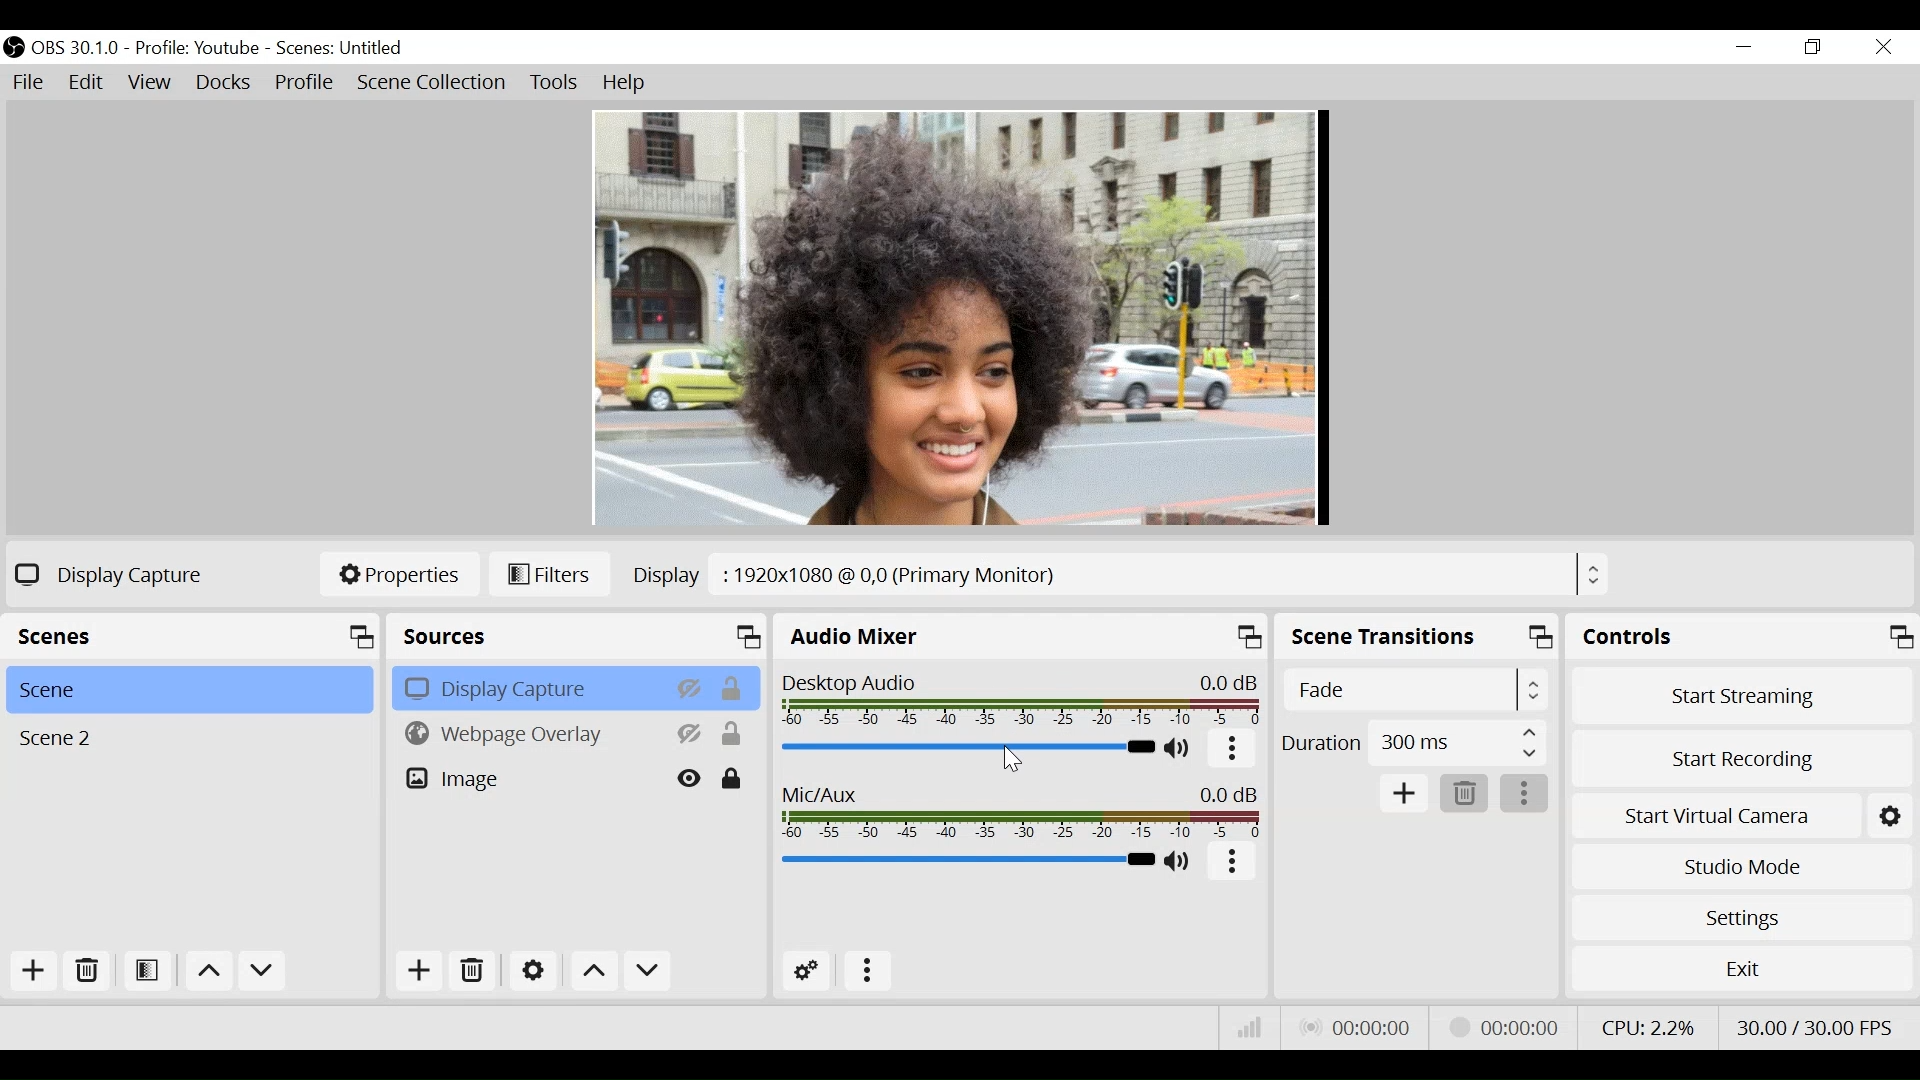  I want to click on OBS Version, so click(76, 49).